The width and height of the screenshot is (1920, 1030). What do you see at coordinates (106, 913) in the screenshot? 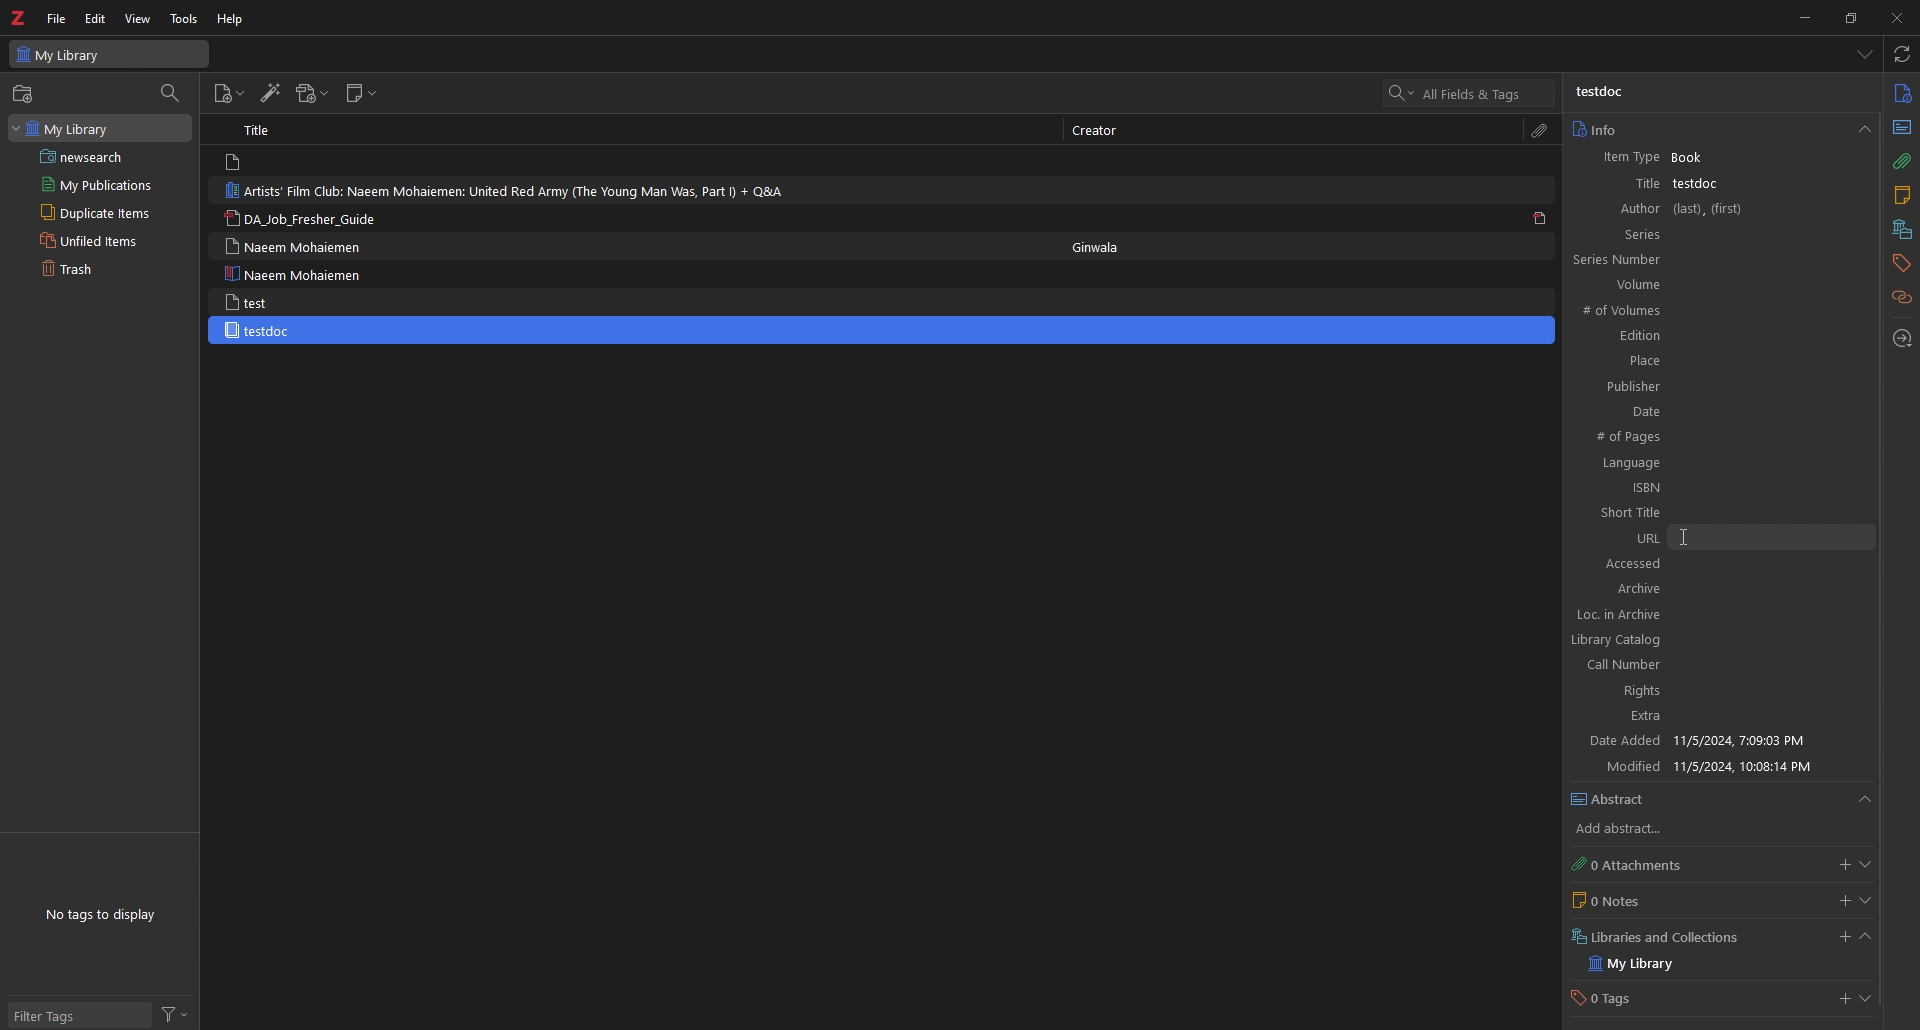
I see `No tags to display` at bounding box center [106, 913].